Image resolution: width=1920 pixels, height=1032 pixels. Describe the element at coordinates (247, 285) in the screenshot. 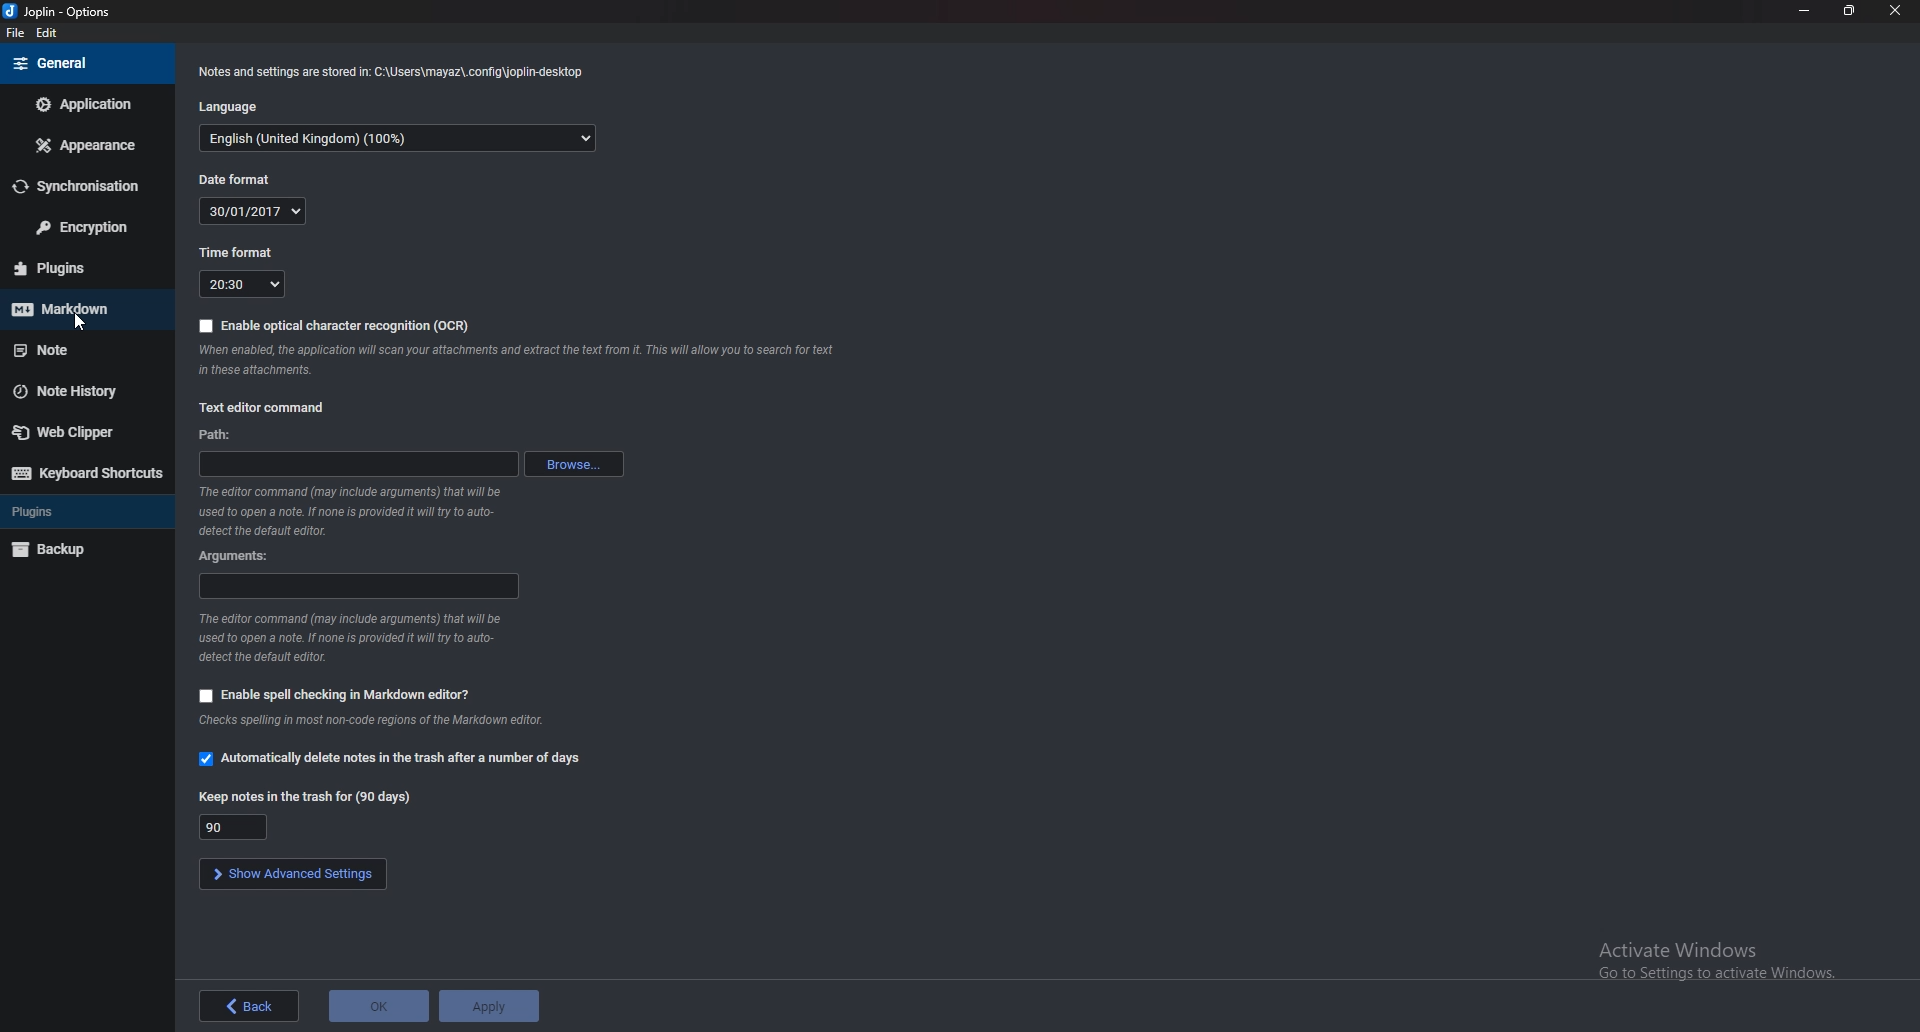

I see `Time format` at that location.